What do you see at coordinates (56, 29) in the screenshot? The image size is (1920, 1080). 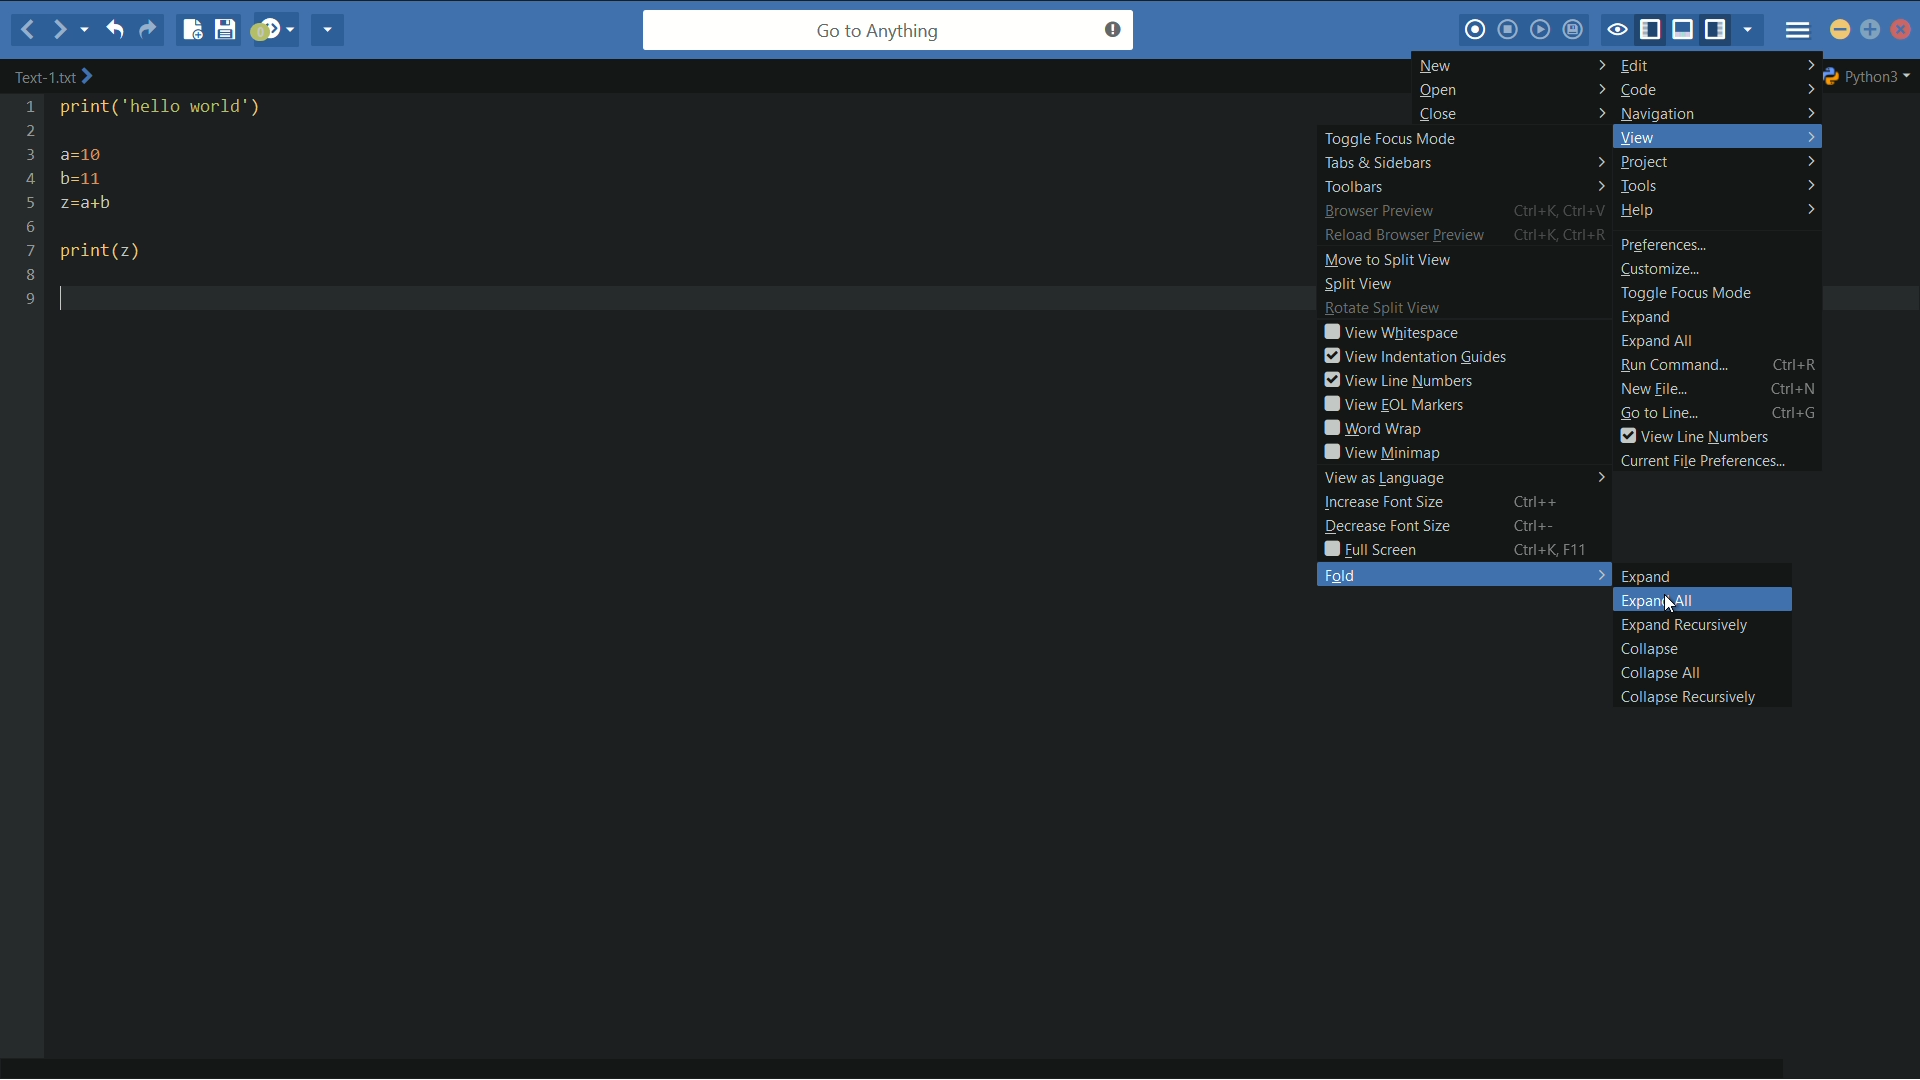 I see `forward` at bounding box center [56, 29].